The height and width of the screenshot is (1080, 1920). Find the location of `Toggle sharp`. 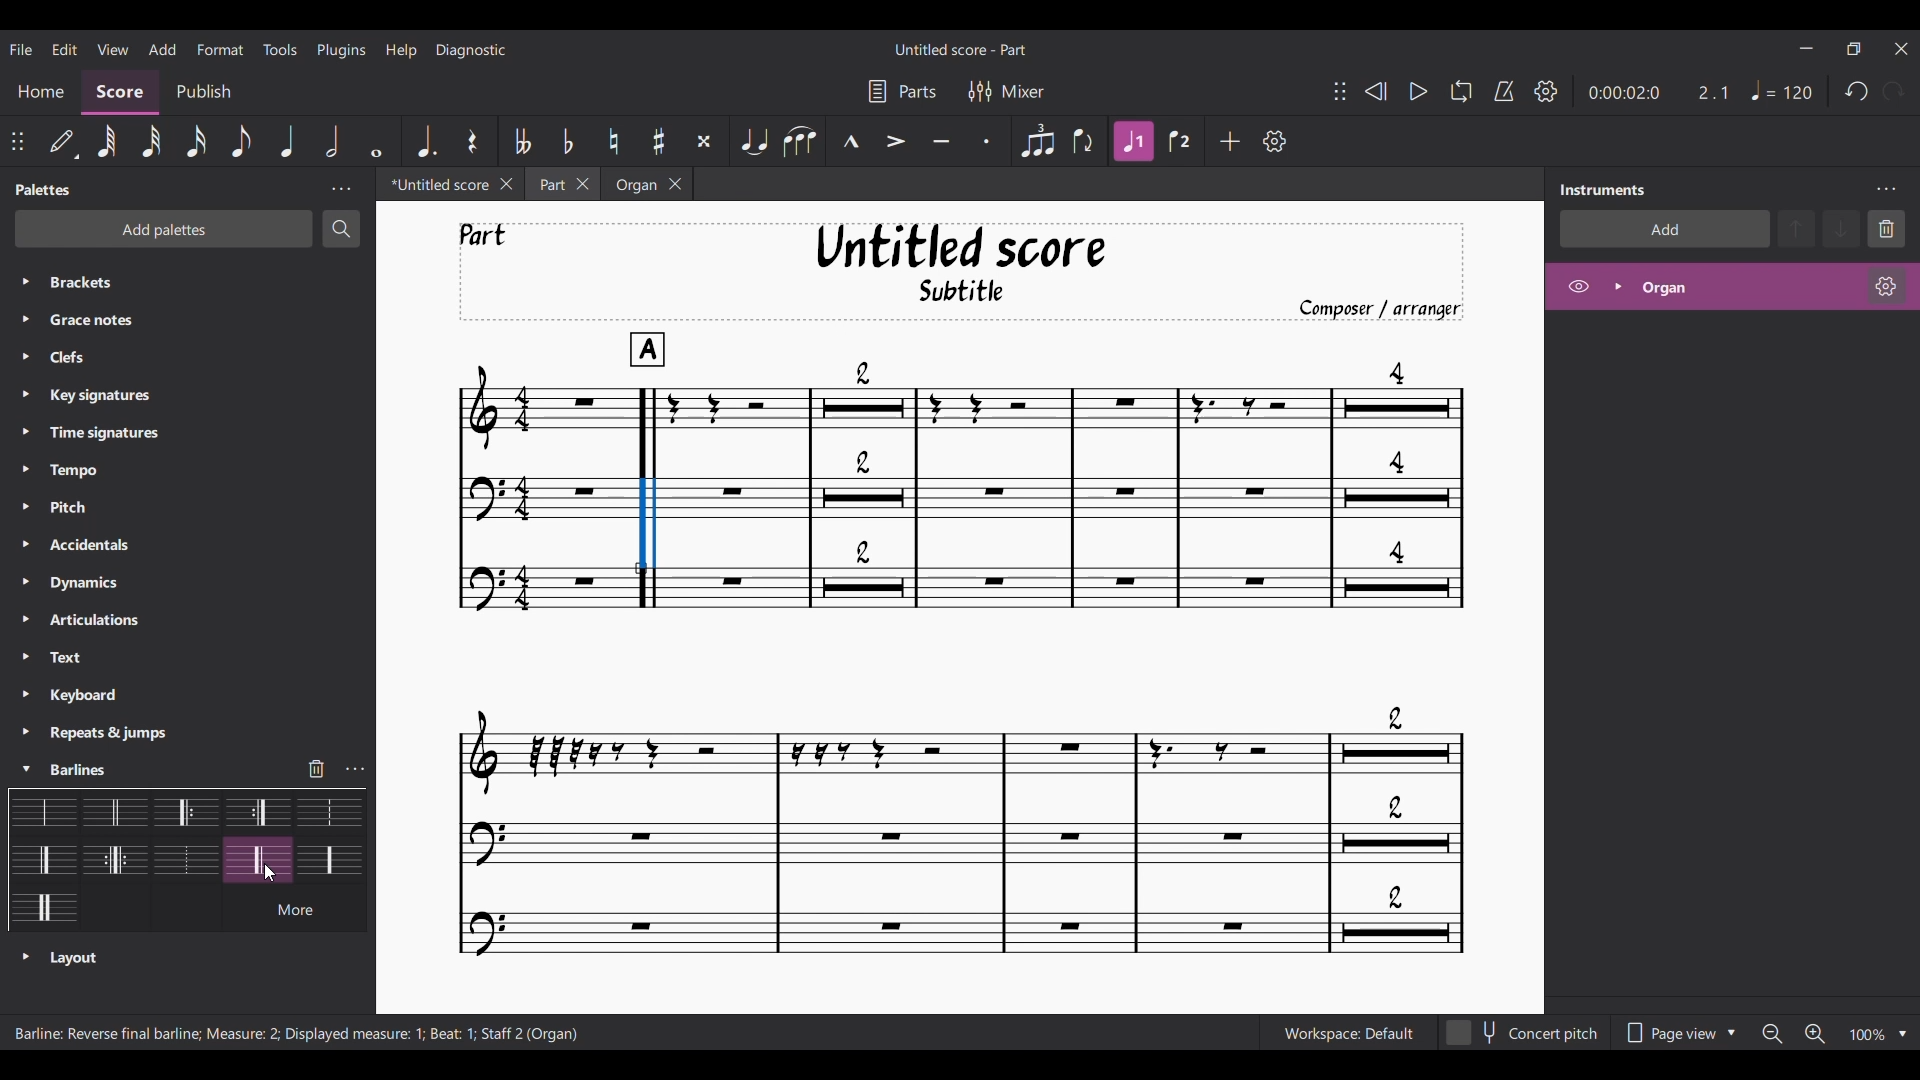

Toggle sharp is located at coordinates (659, 141).